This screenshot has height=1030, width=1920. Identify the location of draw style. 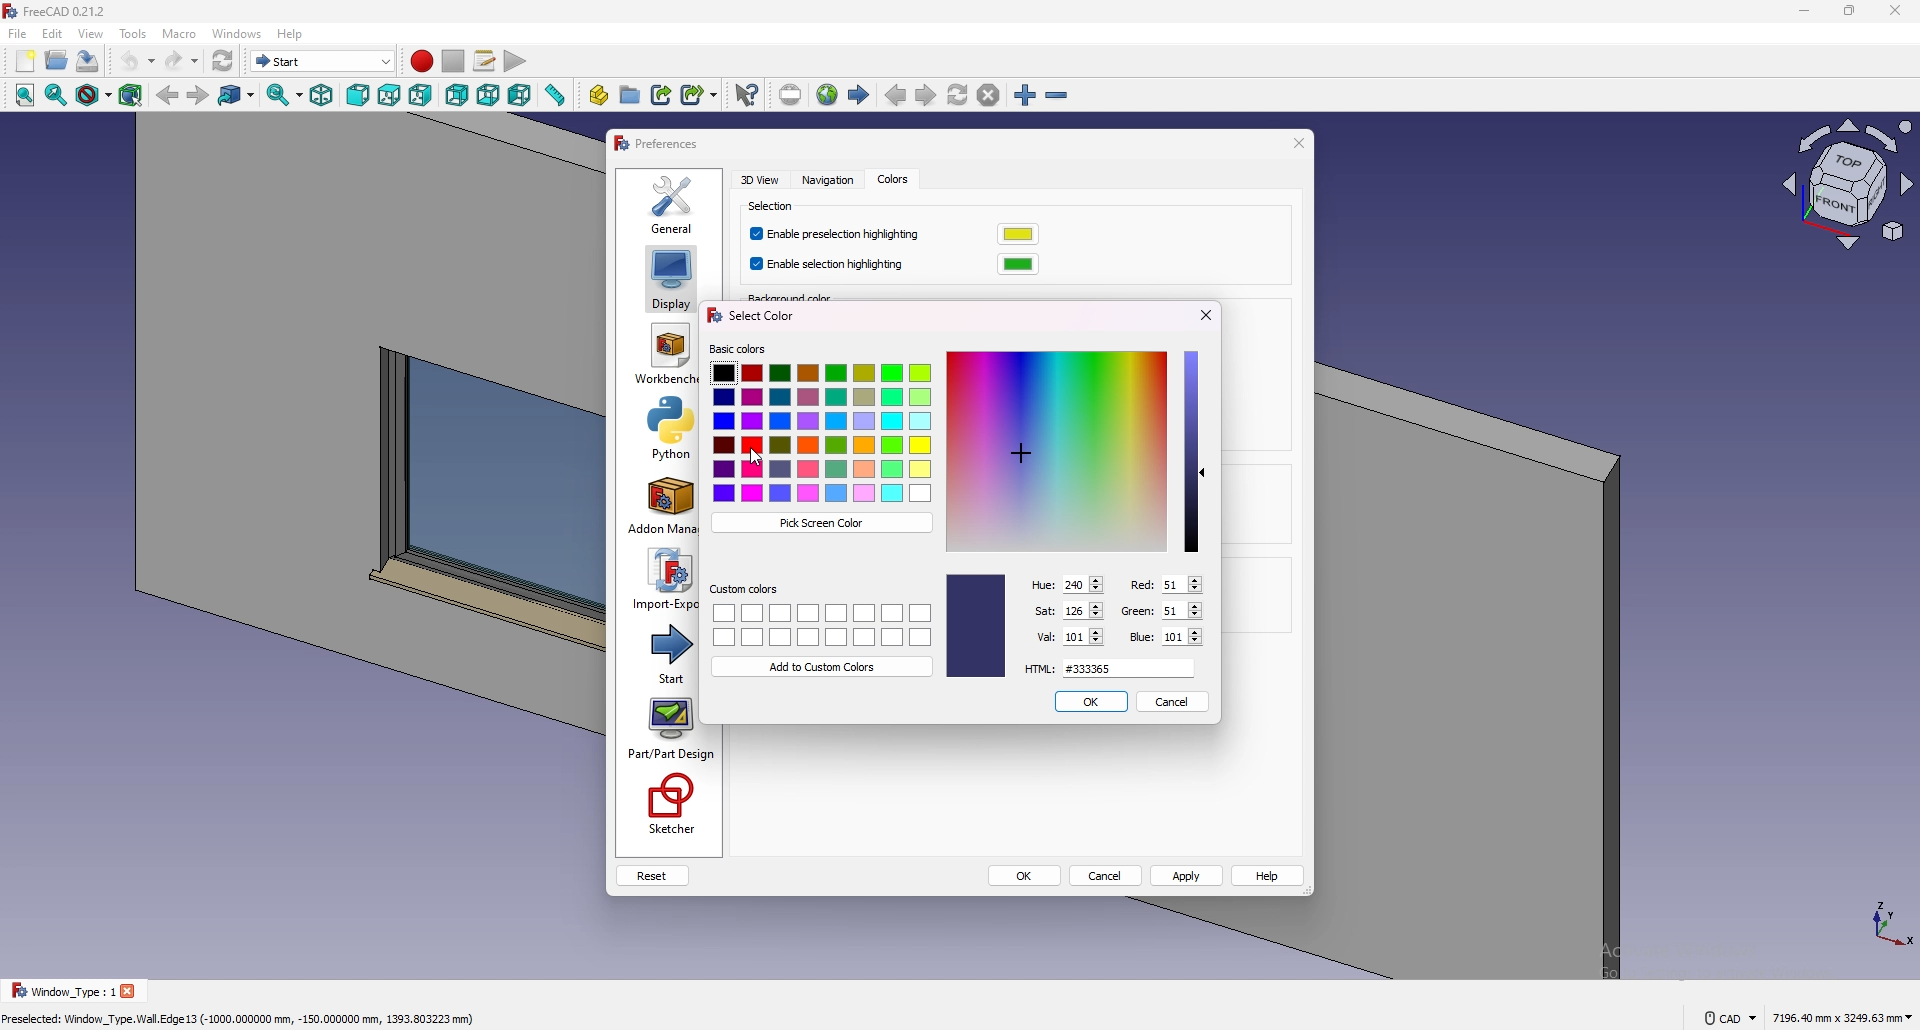
(94, 96).